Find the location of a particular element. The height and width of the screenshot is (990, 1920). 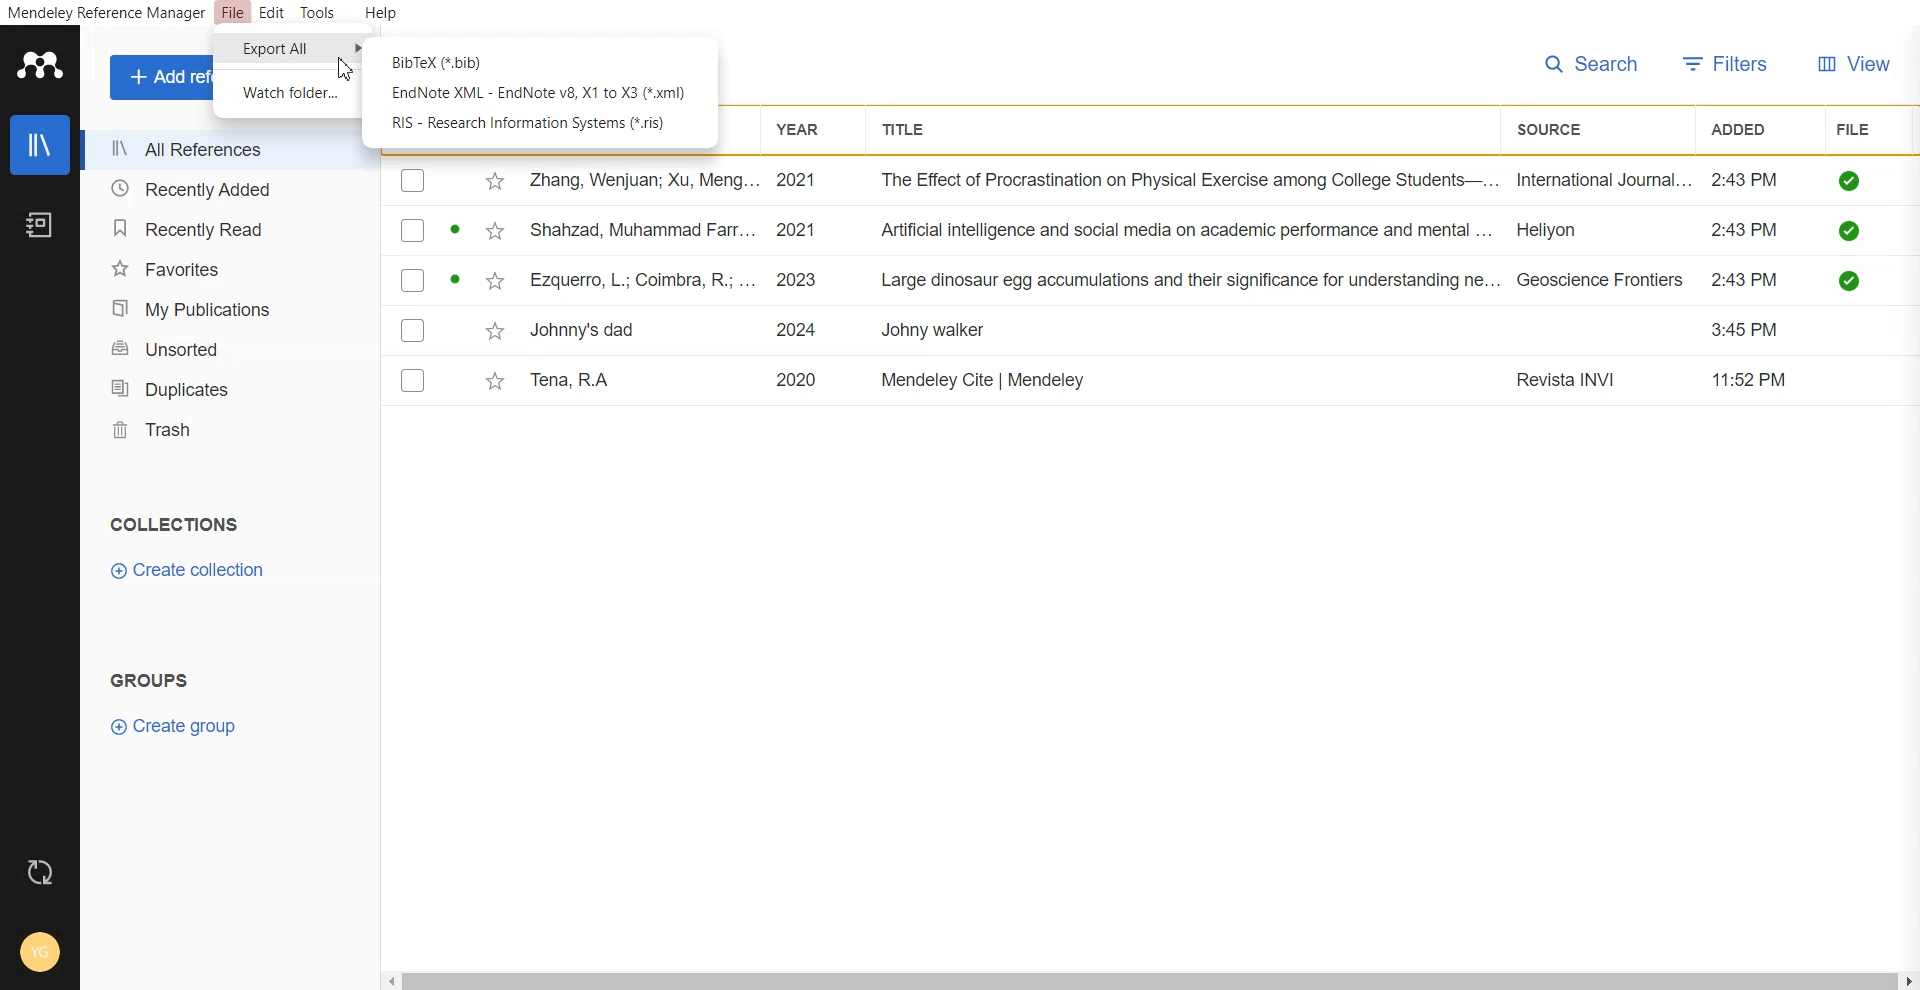

3:45 PM is located at coordinates (1750, 330).